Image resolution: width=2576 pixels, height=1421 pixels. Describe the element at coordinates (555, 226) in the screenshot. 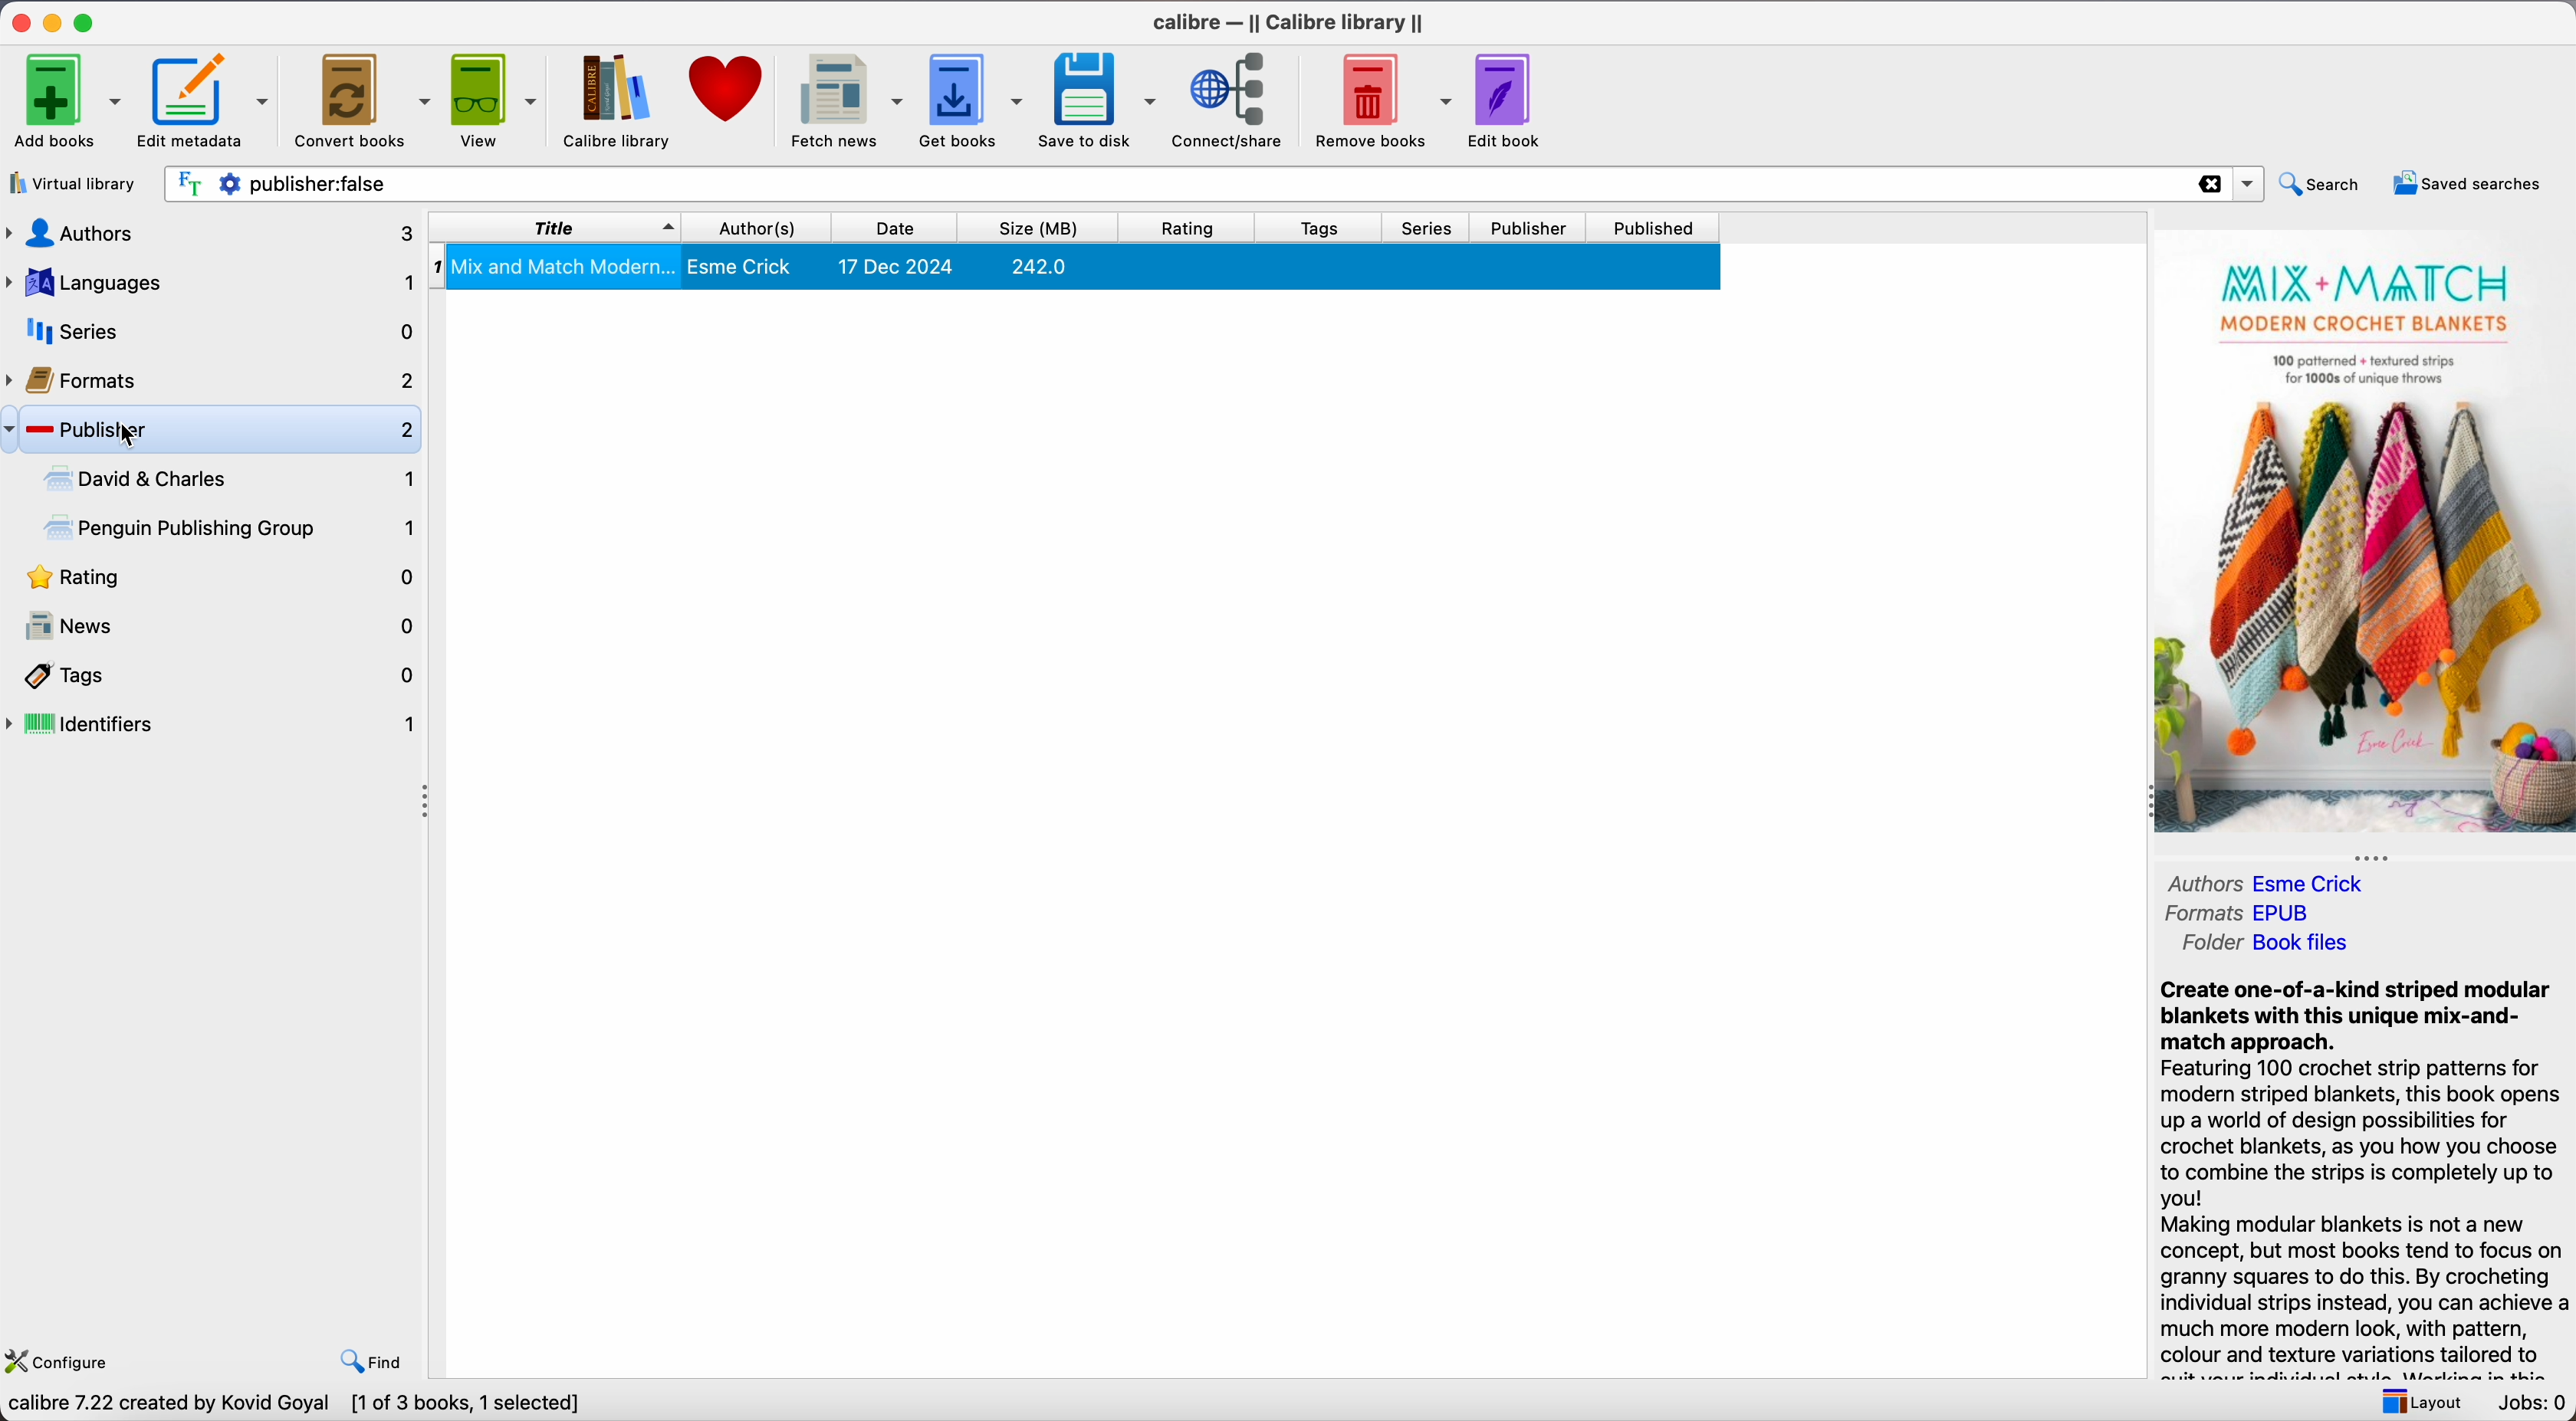

I see `title` at that location.